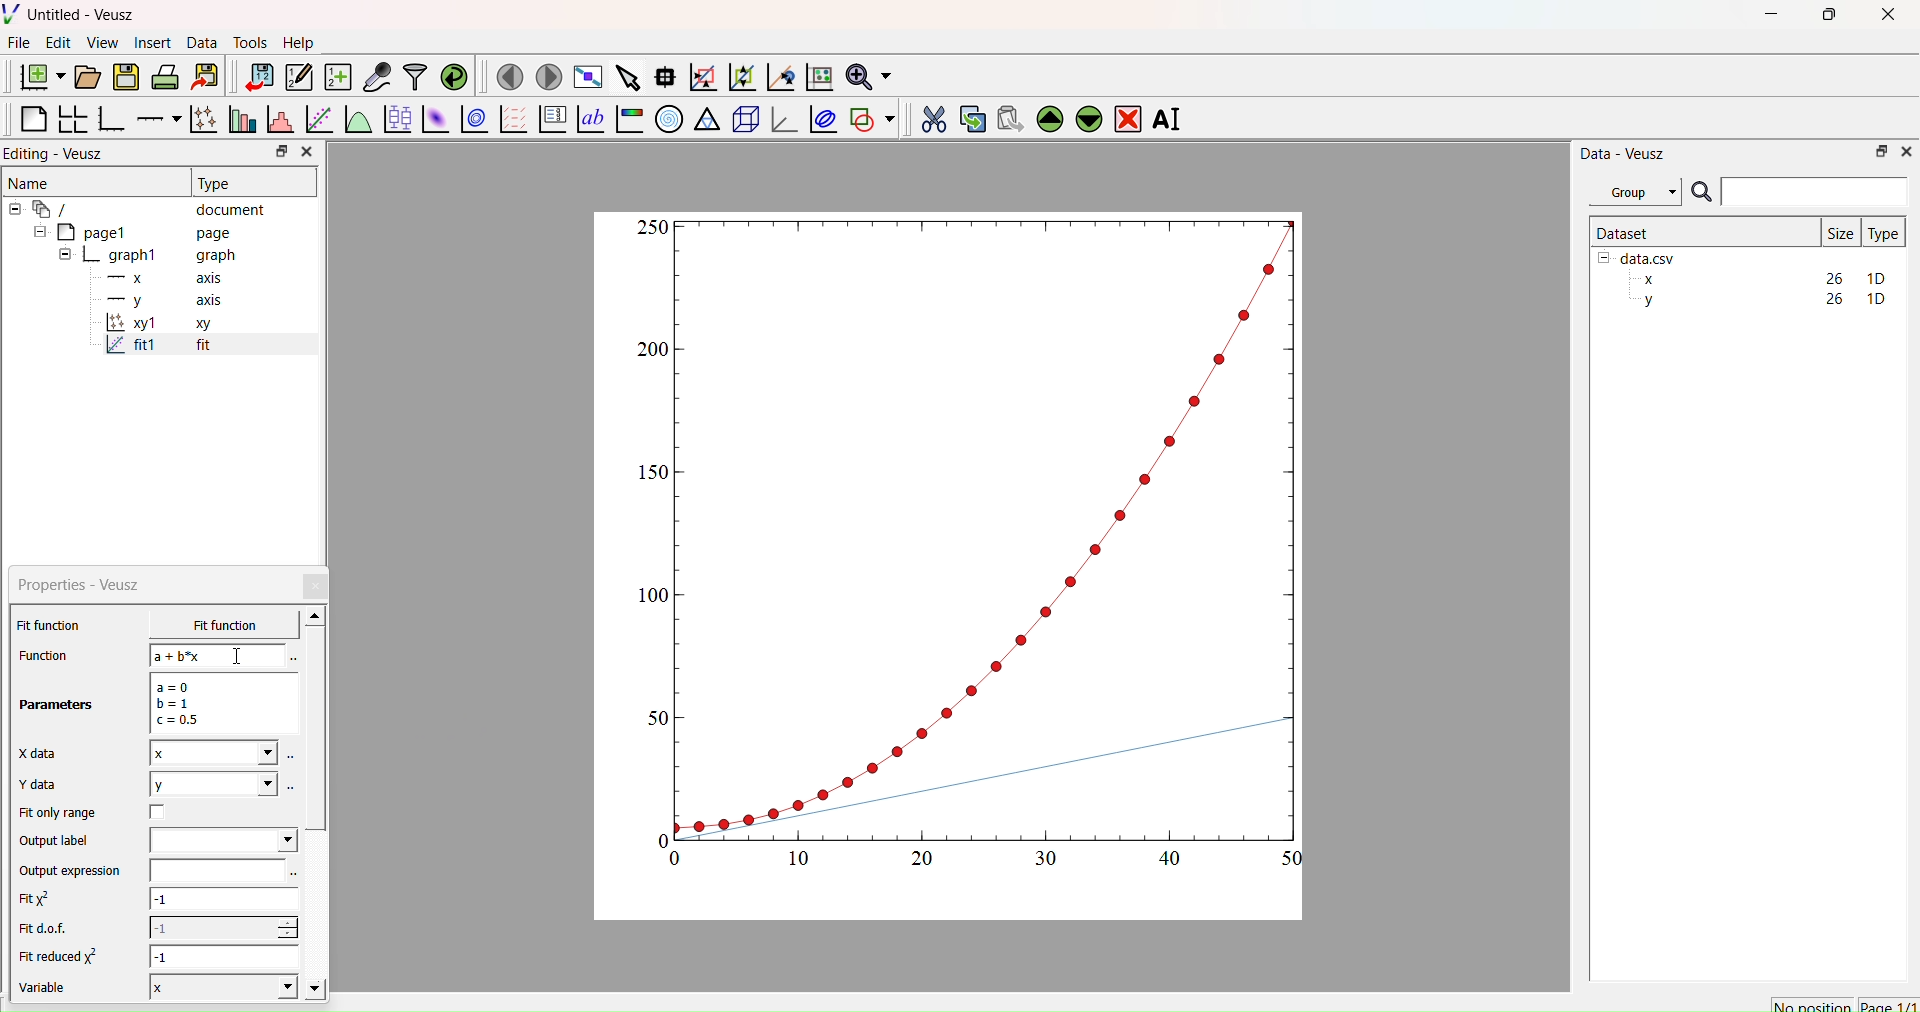 The width and height of the screenshot is (1920, 1012). I want to click on New Document, so click(37, 74).